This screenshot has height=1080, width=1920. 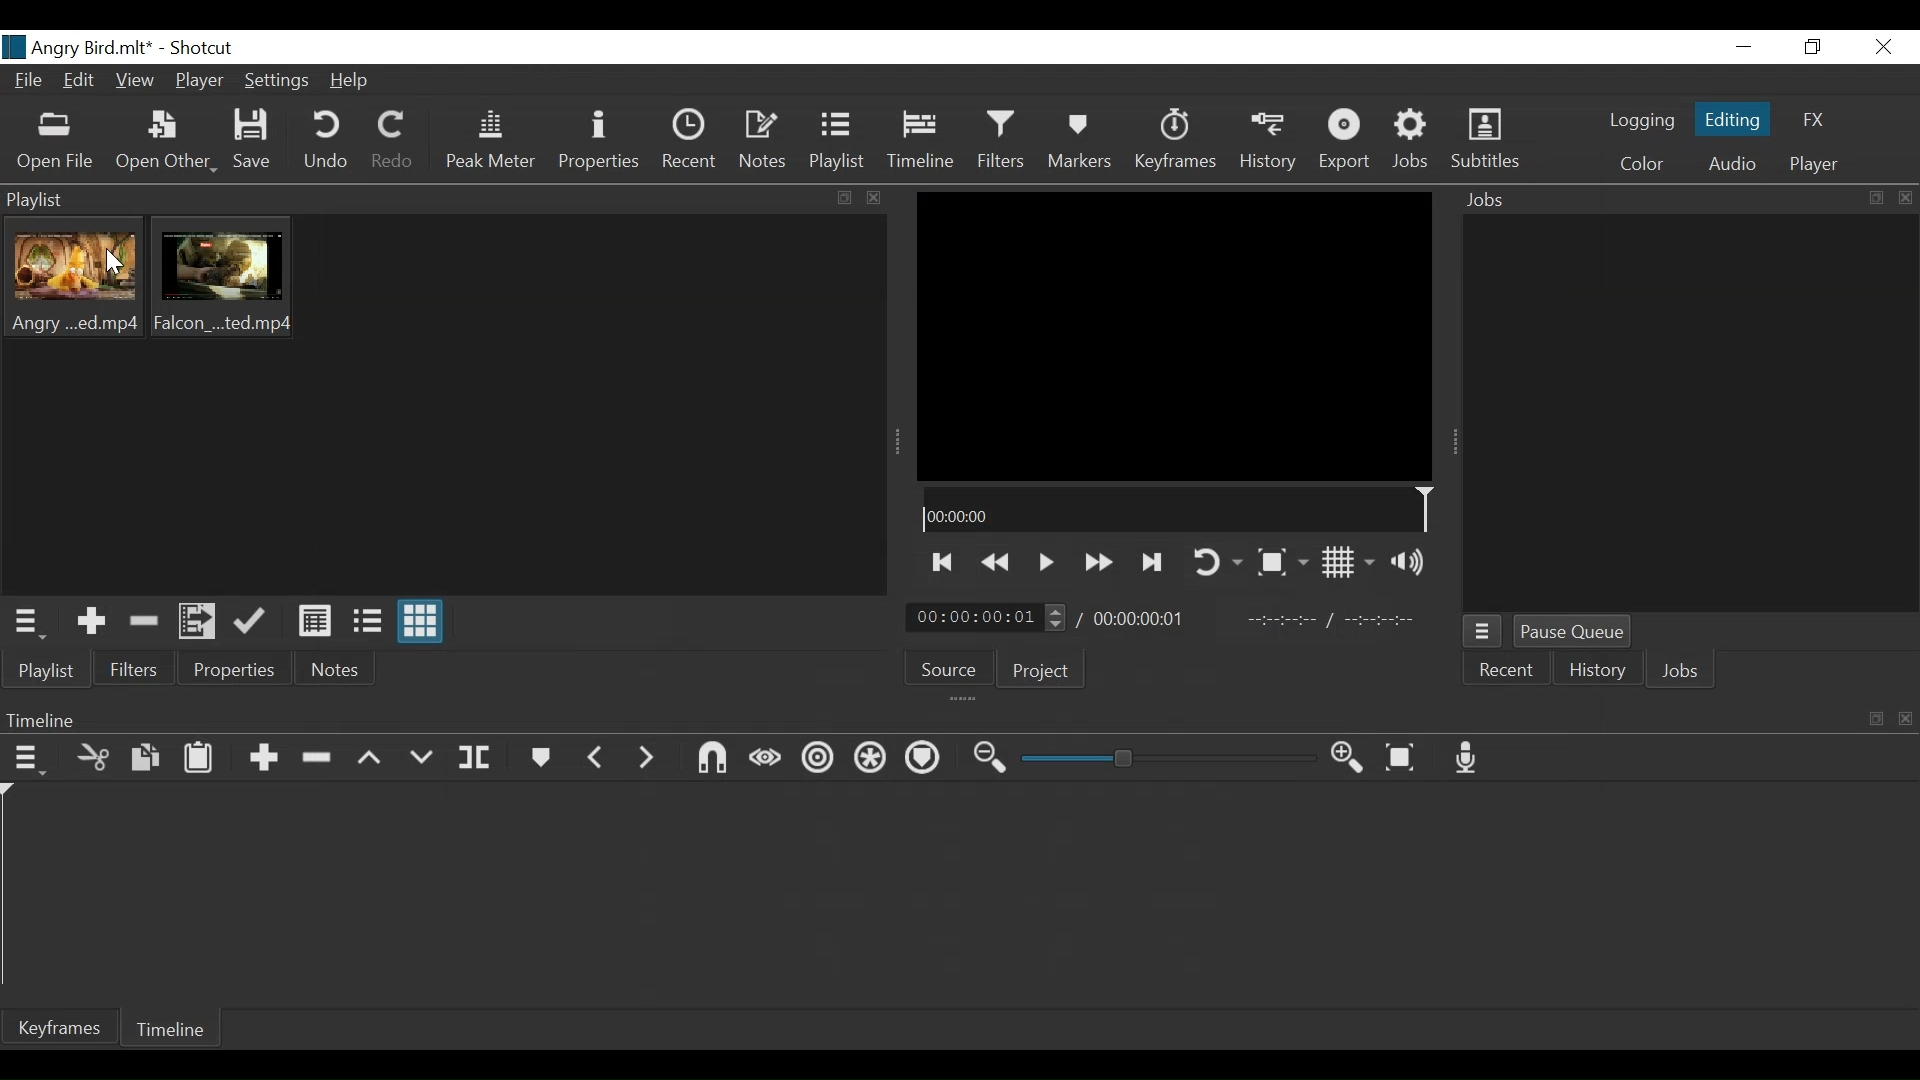 What do you see at coordinates (143, 624) in the screenshot?
I see `Remove cut` at bounding box center [143, 624].